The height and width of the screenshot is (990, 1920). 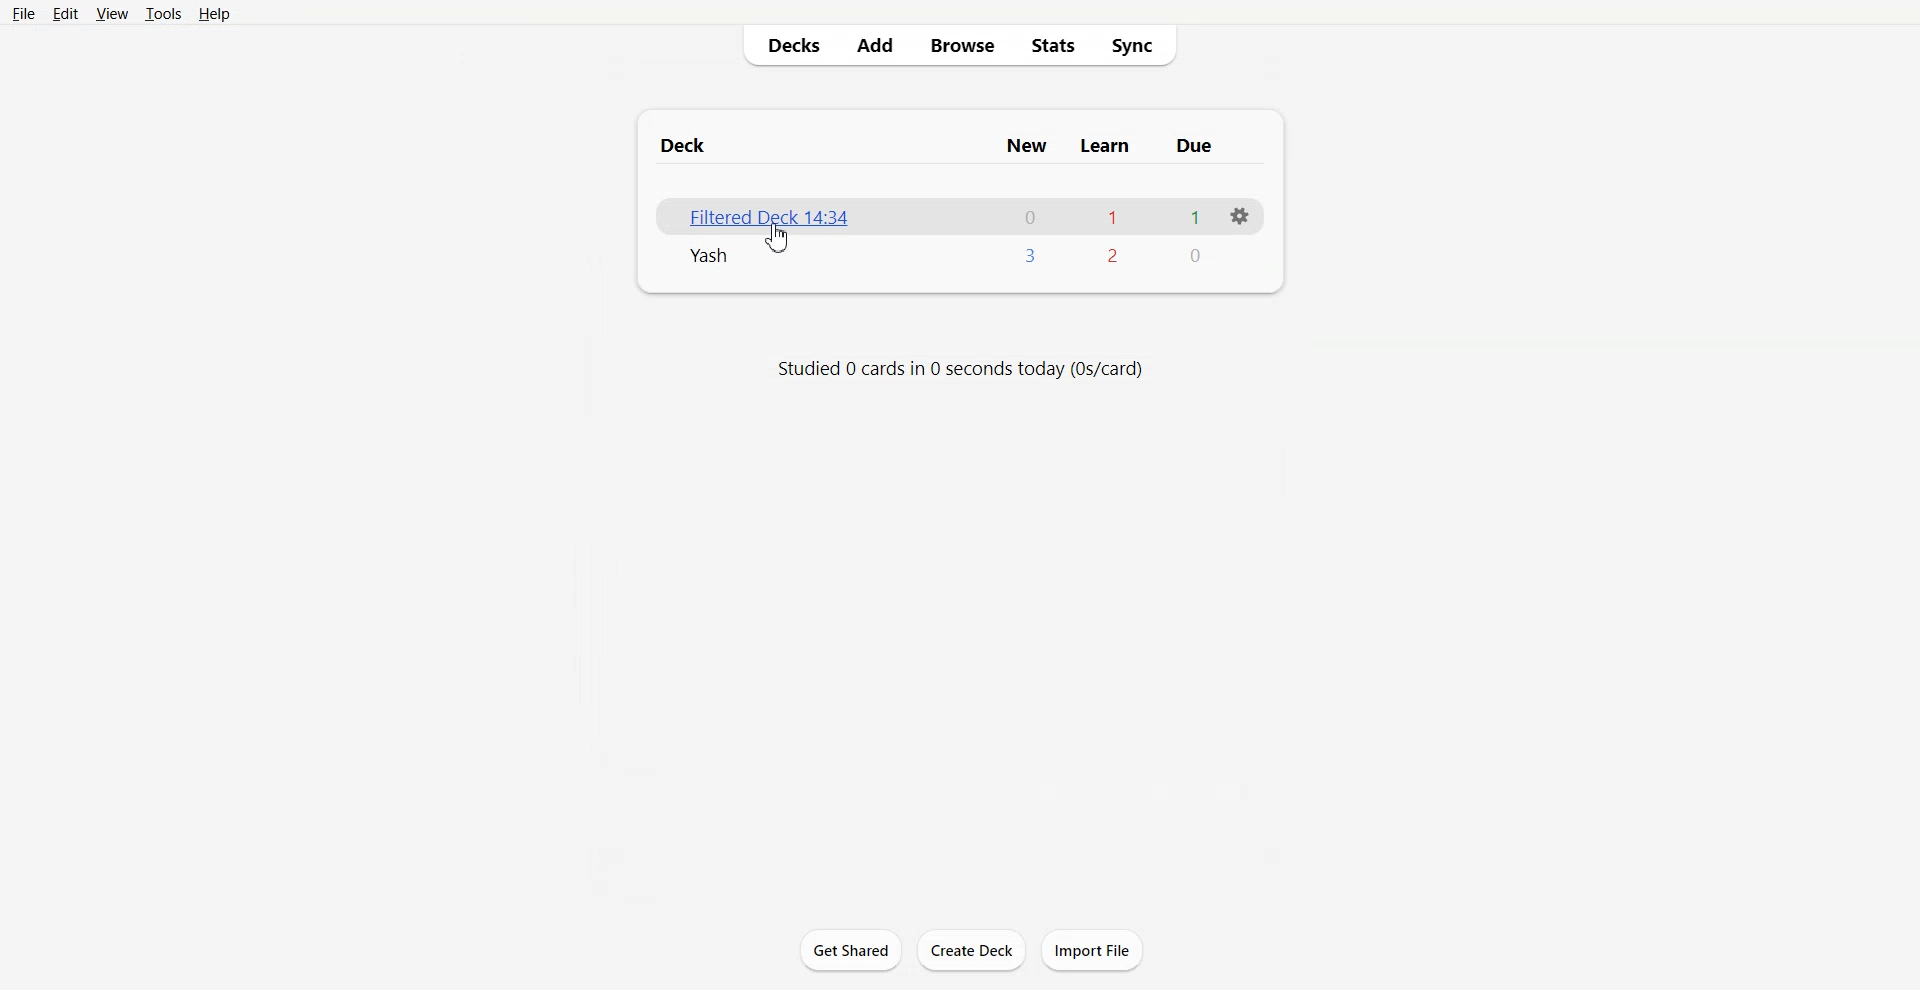 What do you see at coordinates (1114, 216) in the screenshot?
I see `1` at bounding box center [1114, 216].